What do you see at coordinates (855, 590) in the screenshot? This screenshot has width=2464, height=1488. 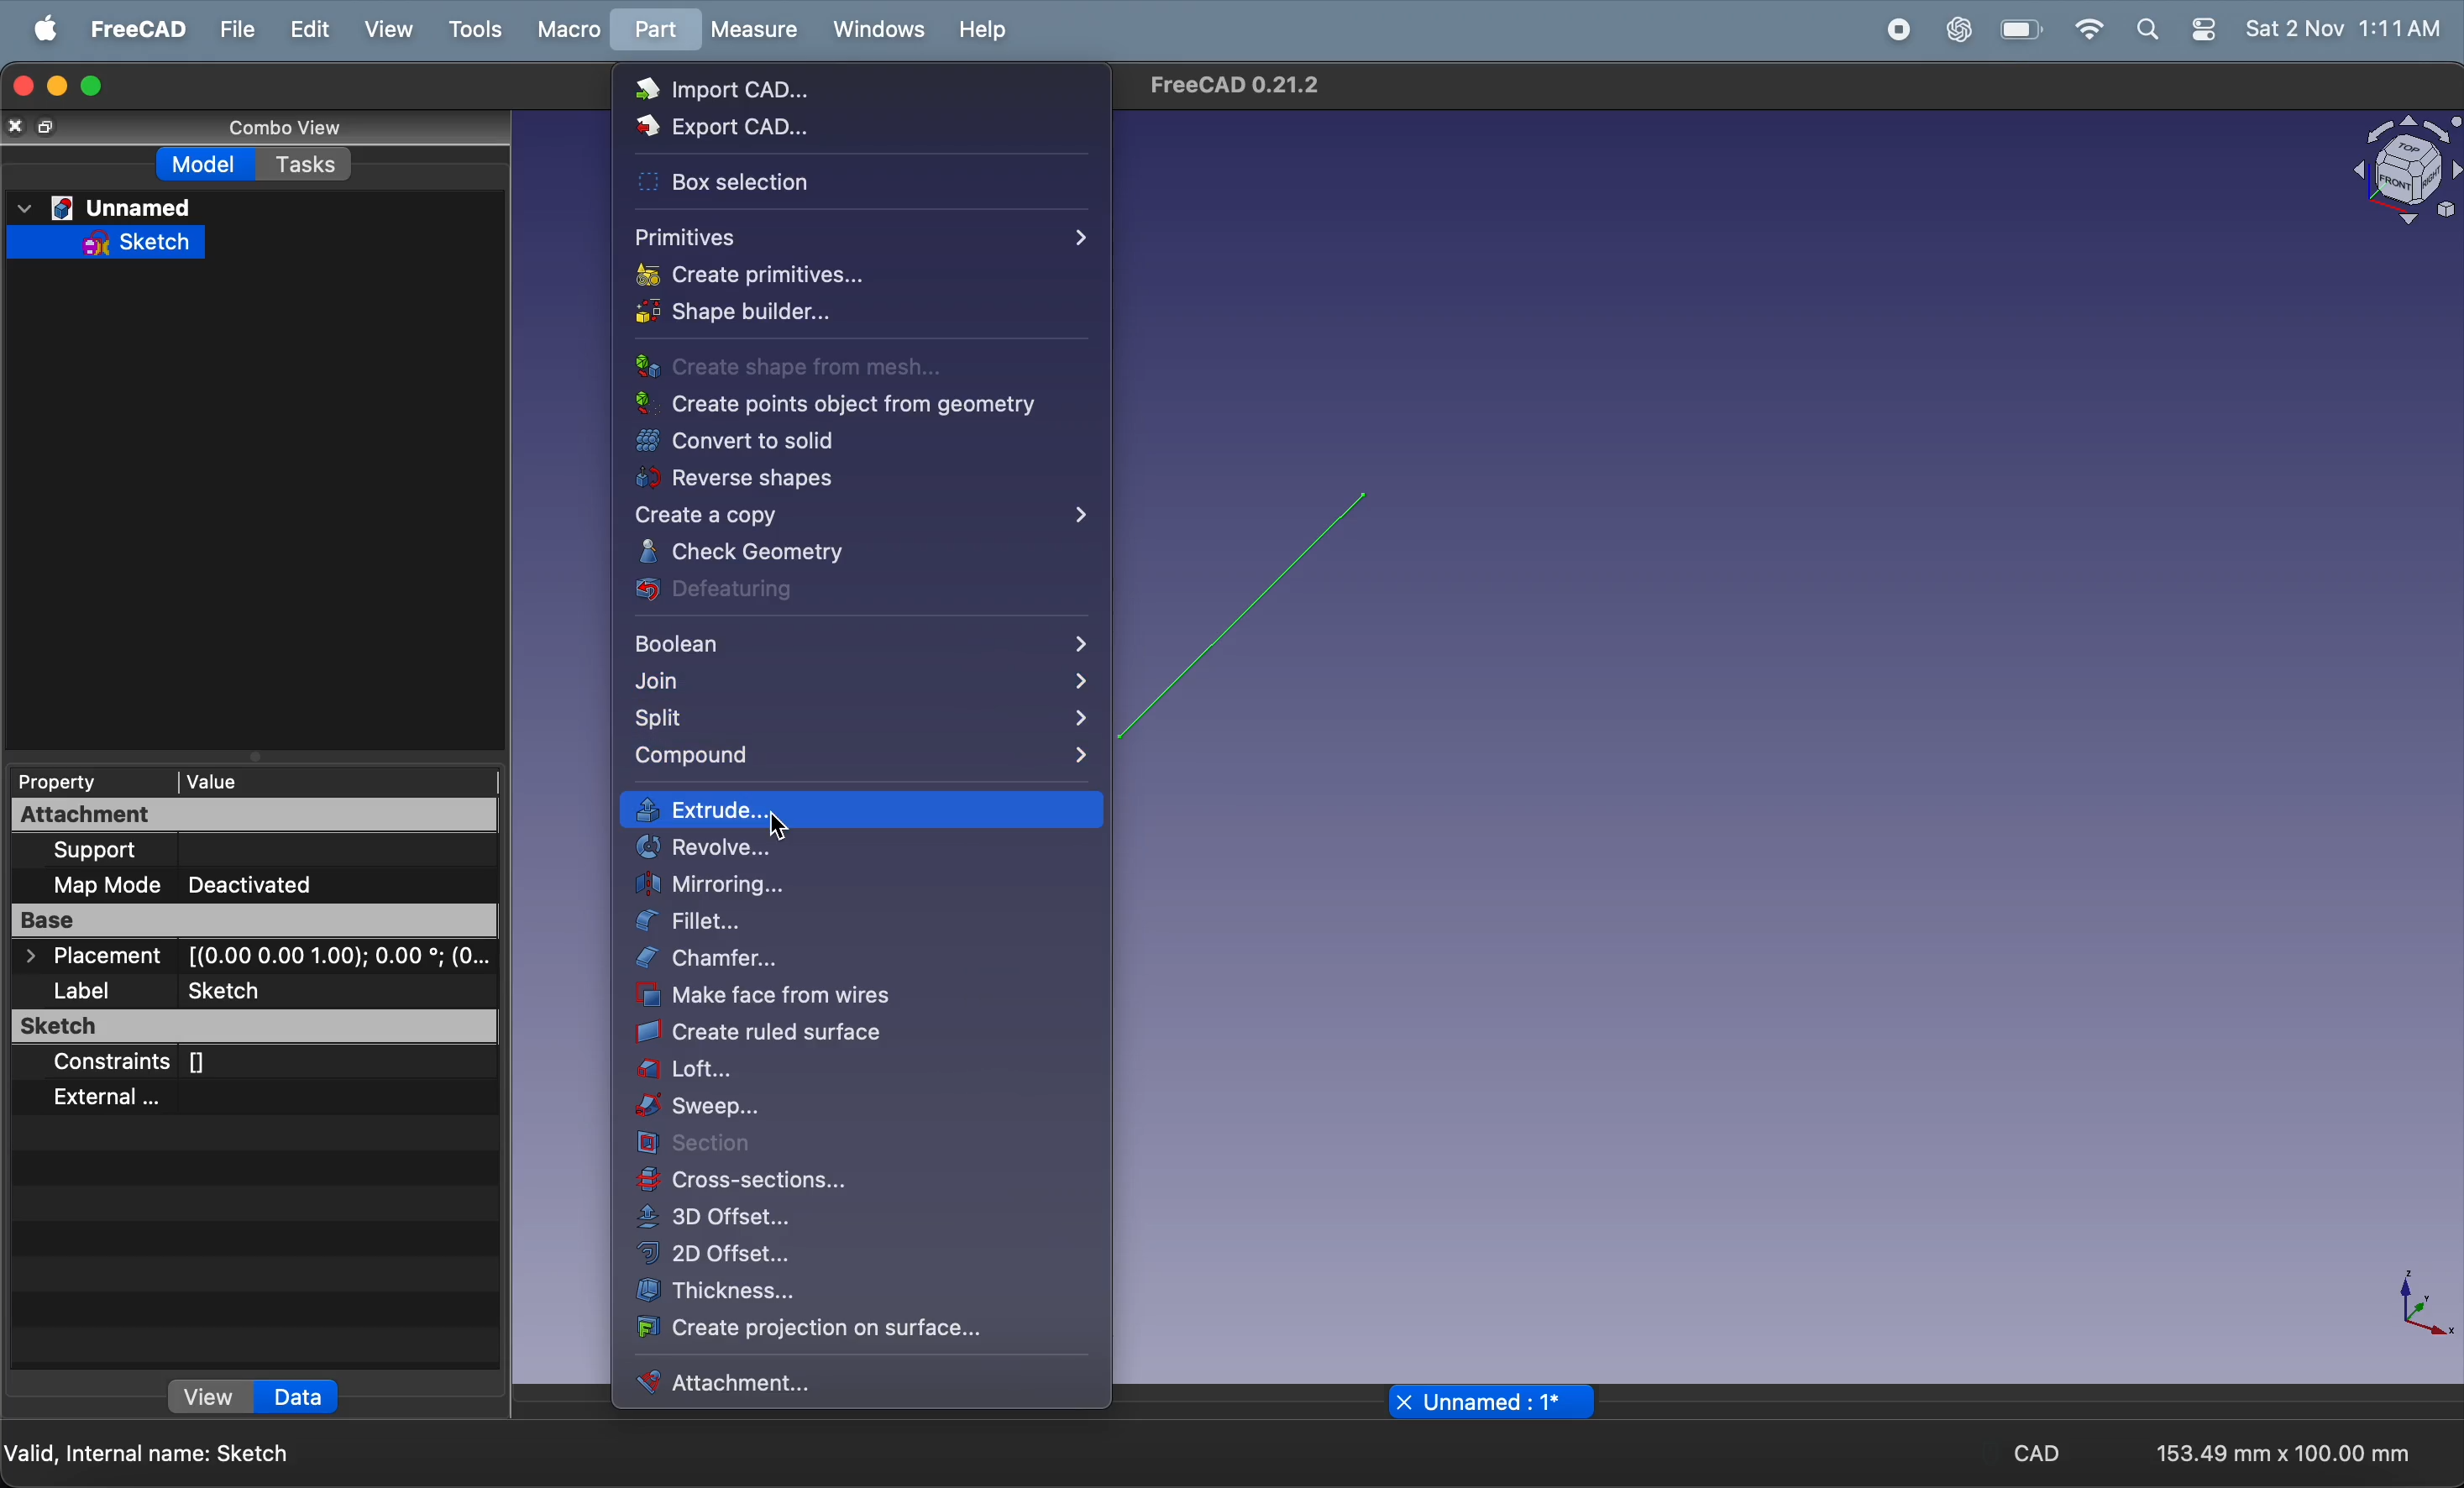 I see `defeaturing` at bounding box center [855, 590].